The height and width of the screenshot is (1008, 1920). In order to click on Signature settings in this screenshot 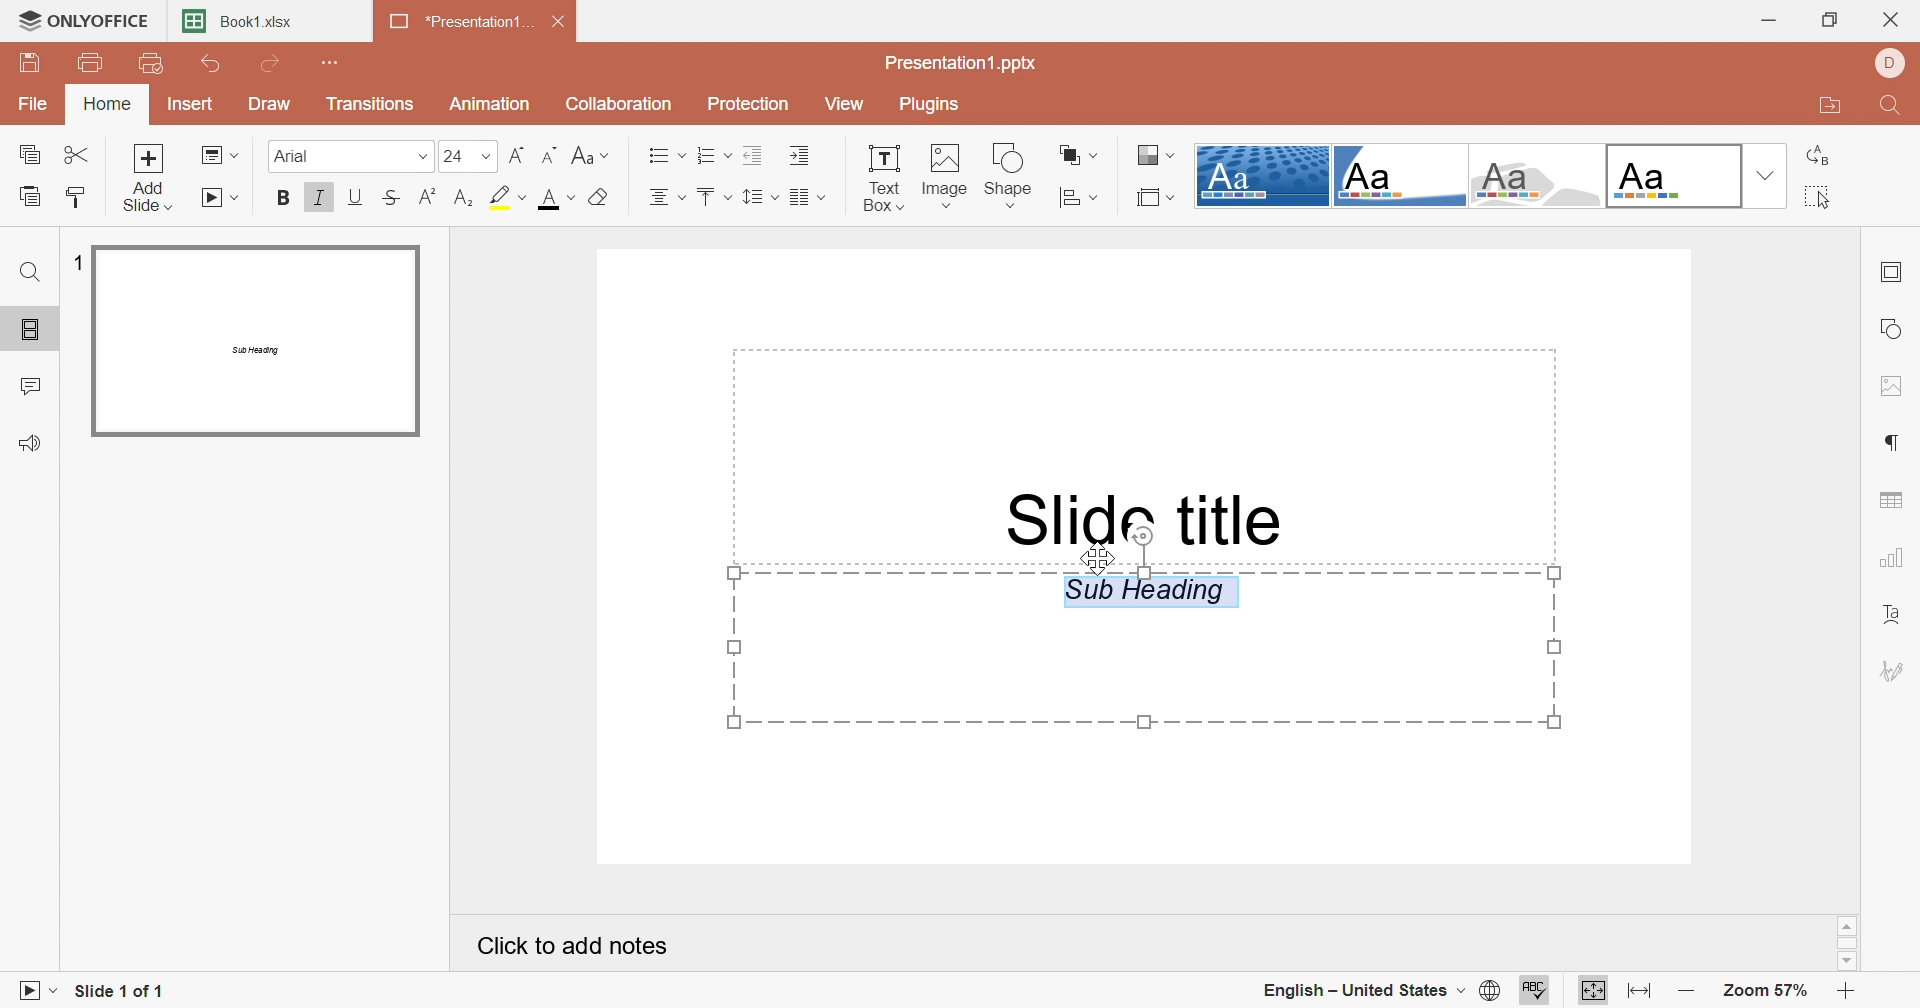, I will do `click(1895, 671)`.